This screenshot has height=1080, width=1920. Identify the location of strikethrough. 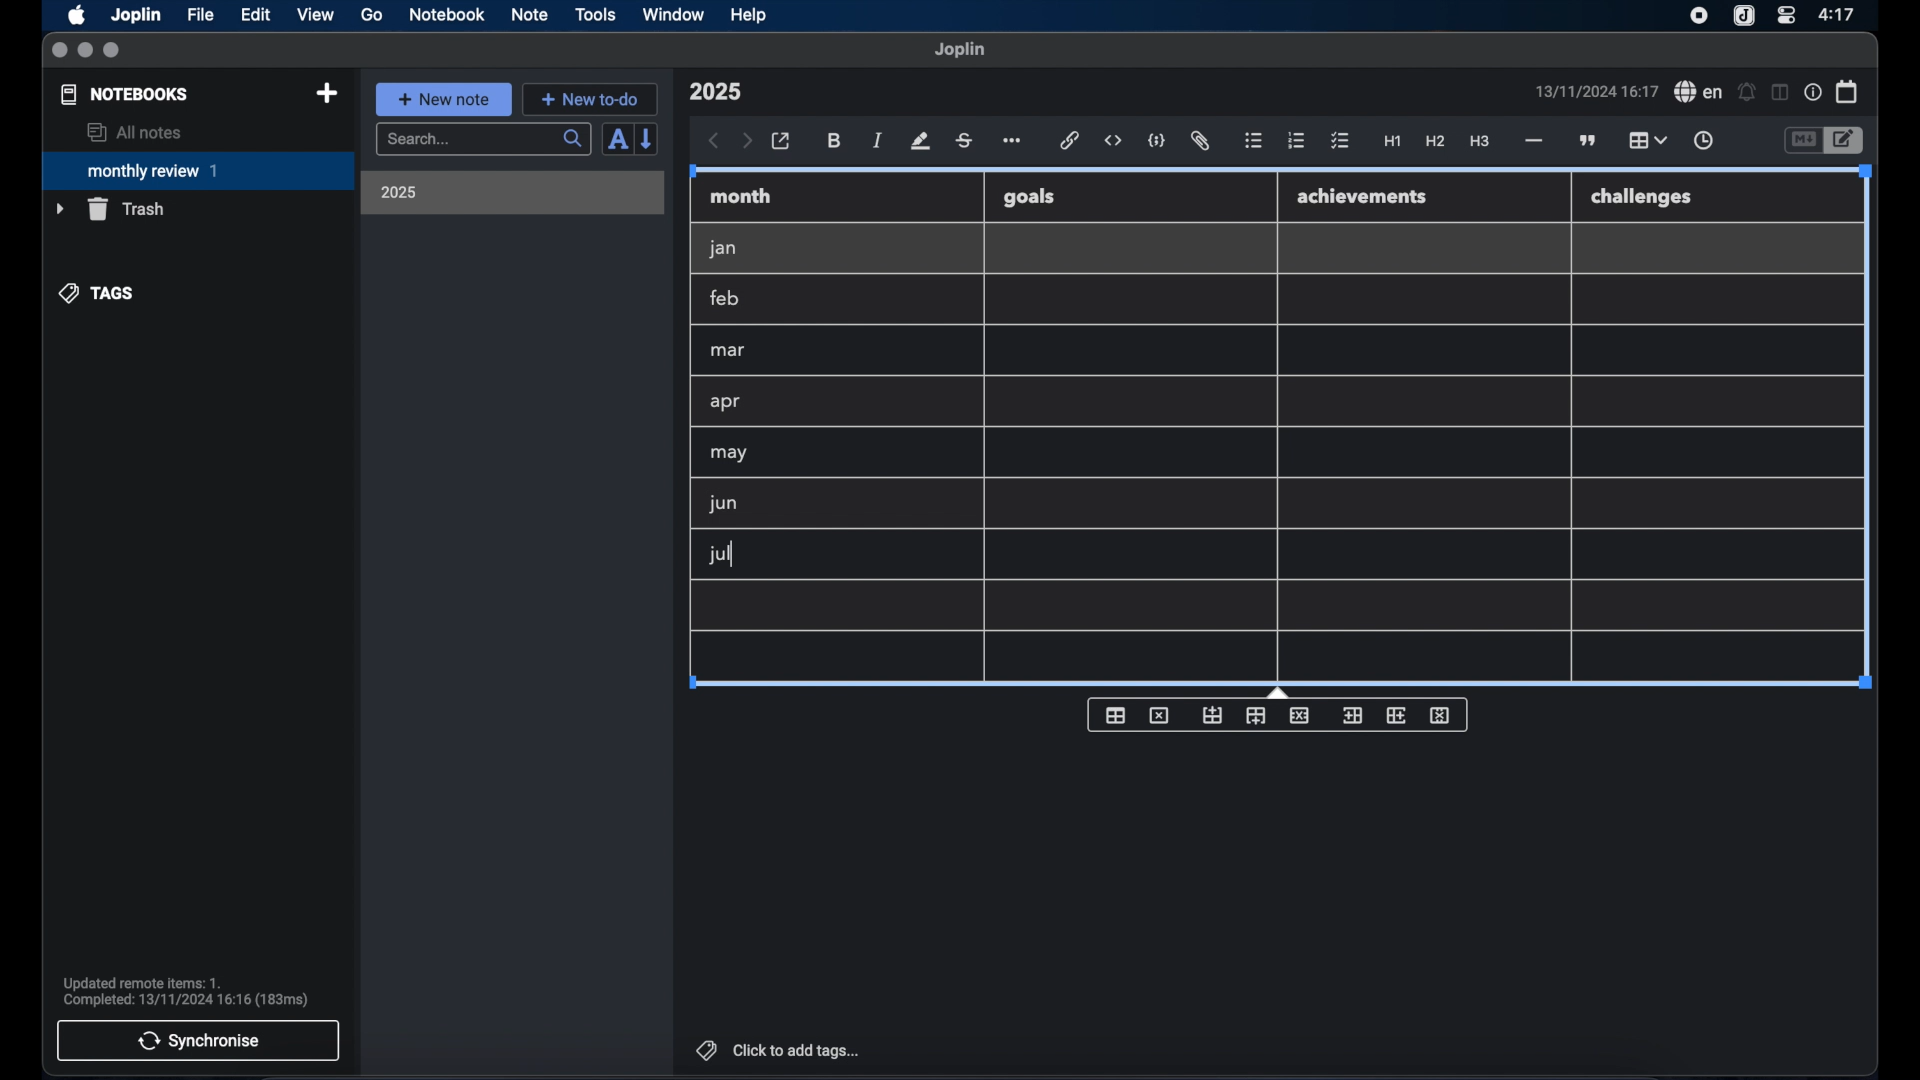
(963, 141).